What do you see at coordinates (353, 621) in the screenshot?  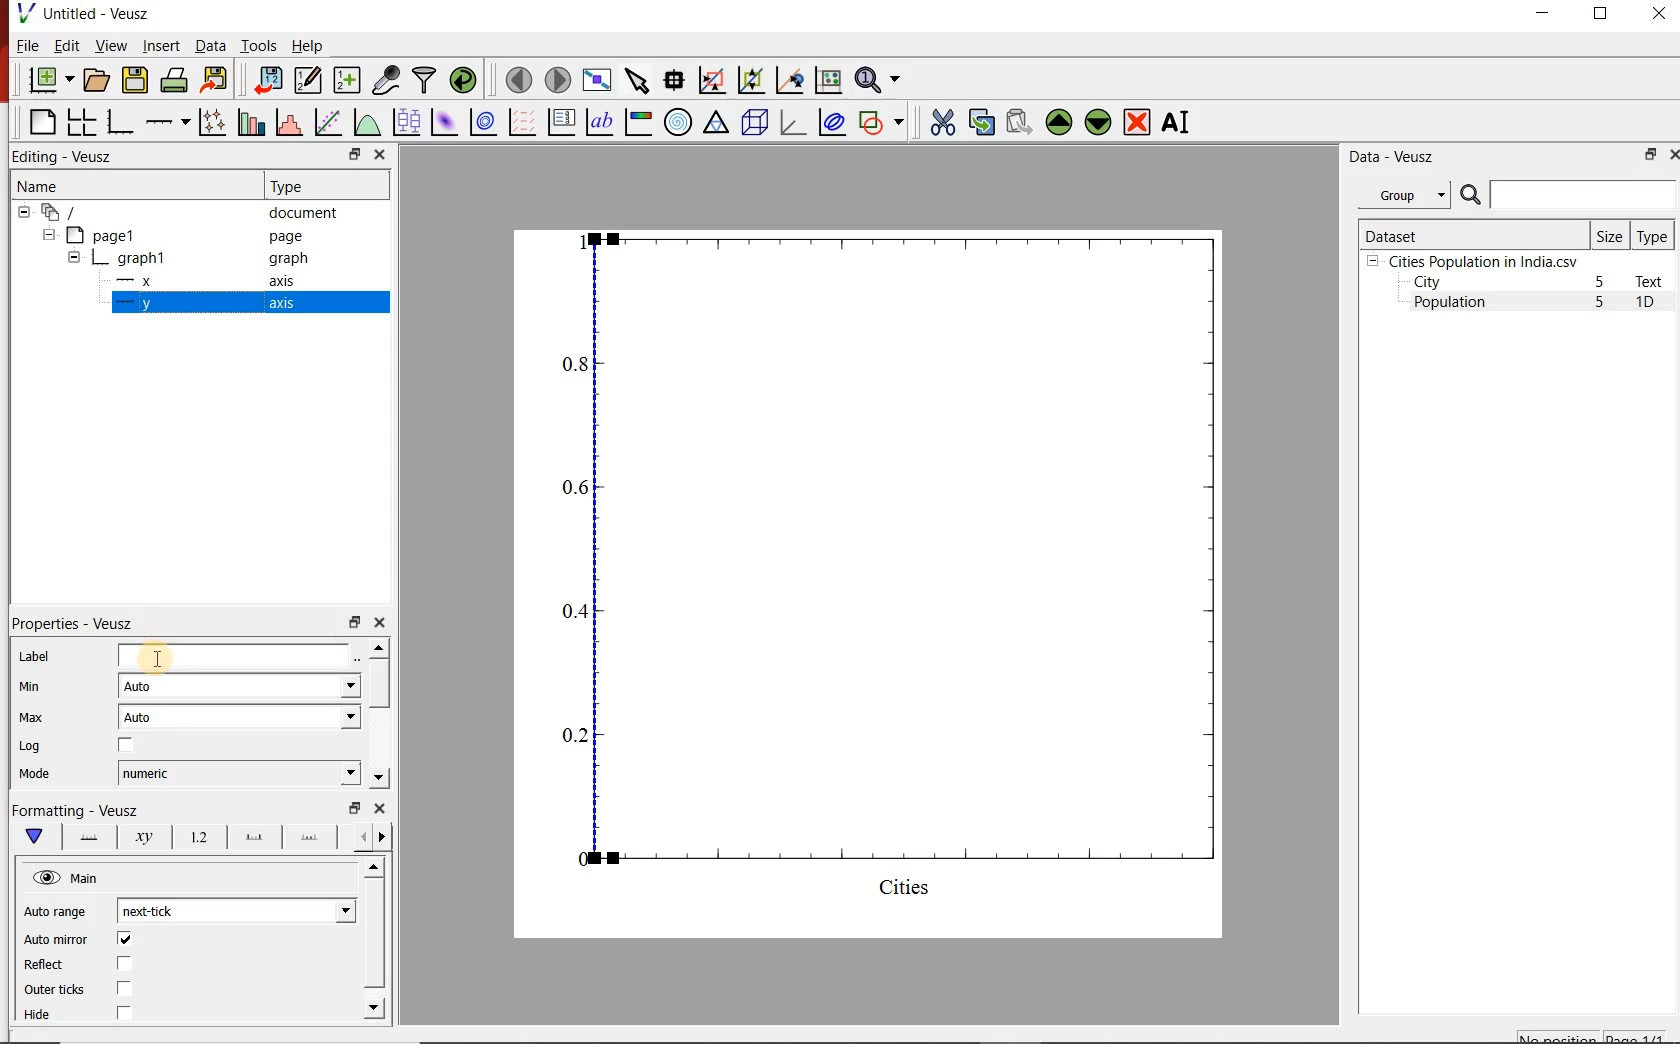 I see `restore` at bounding box center [353, 621].